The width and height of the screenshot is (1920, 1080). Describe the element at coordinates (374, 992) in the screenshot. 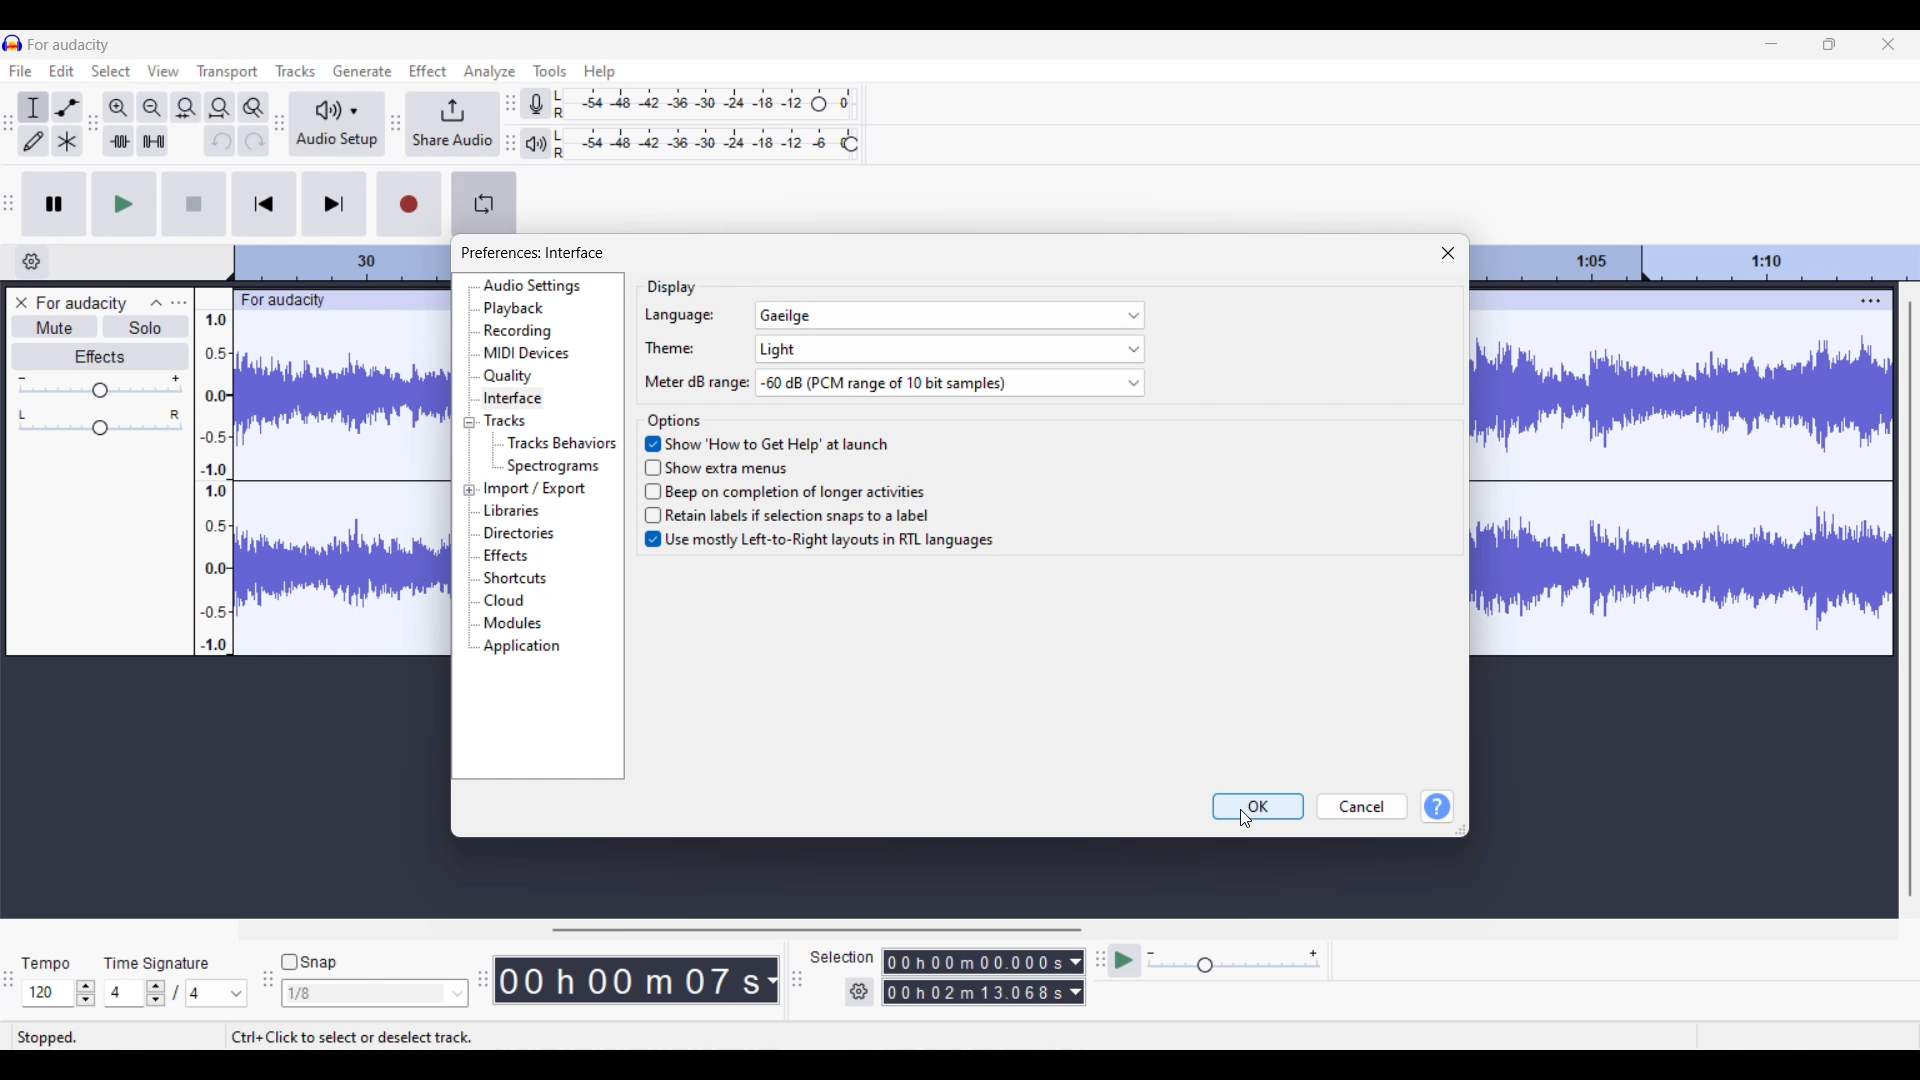

I see `Snap toggle options` at that location.